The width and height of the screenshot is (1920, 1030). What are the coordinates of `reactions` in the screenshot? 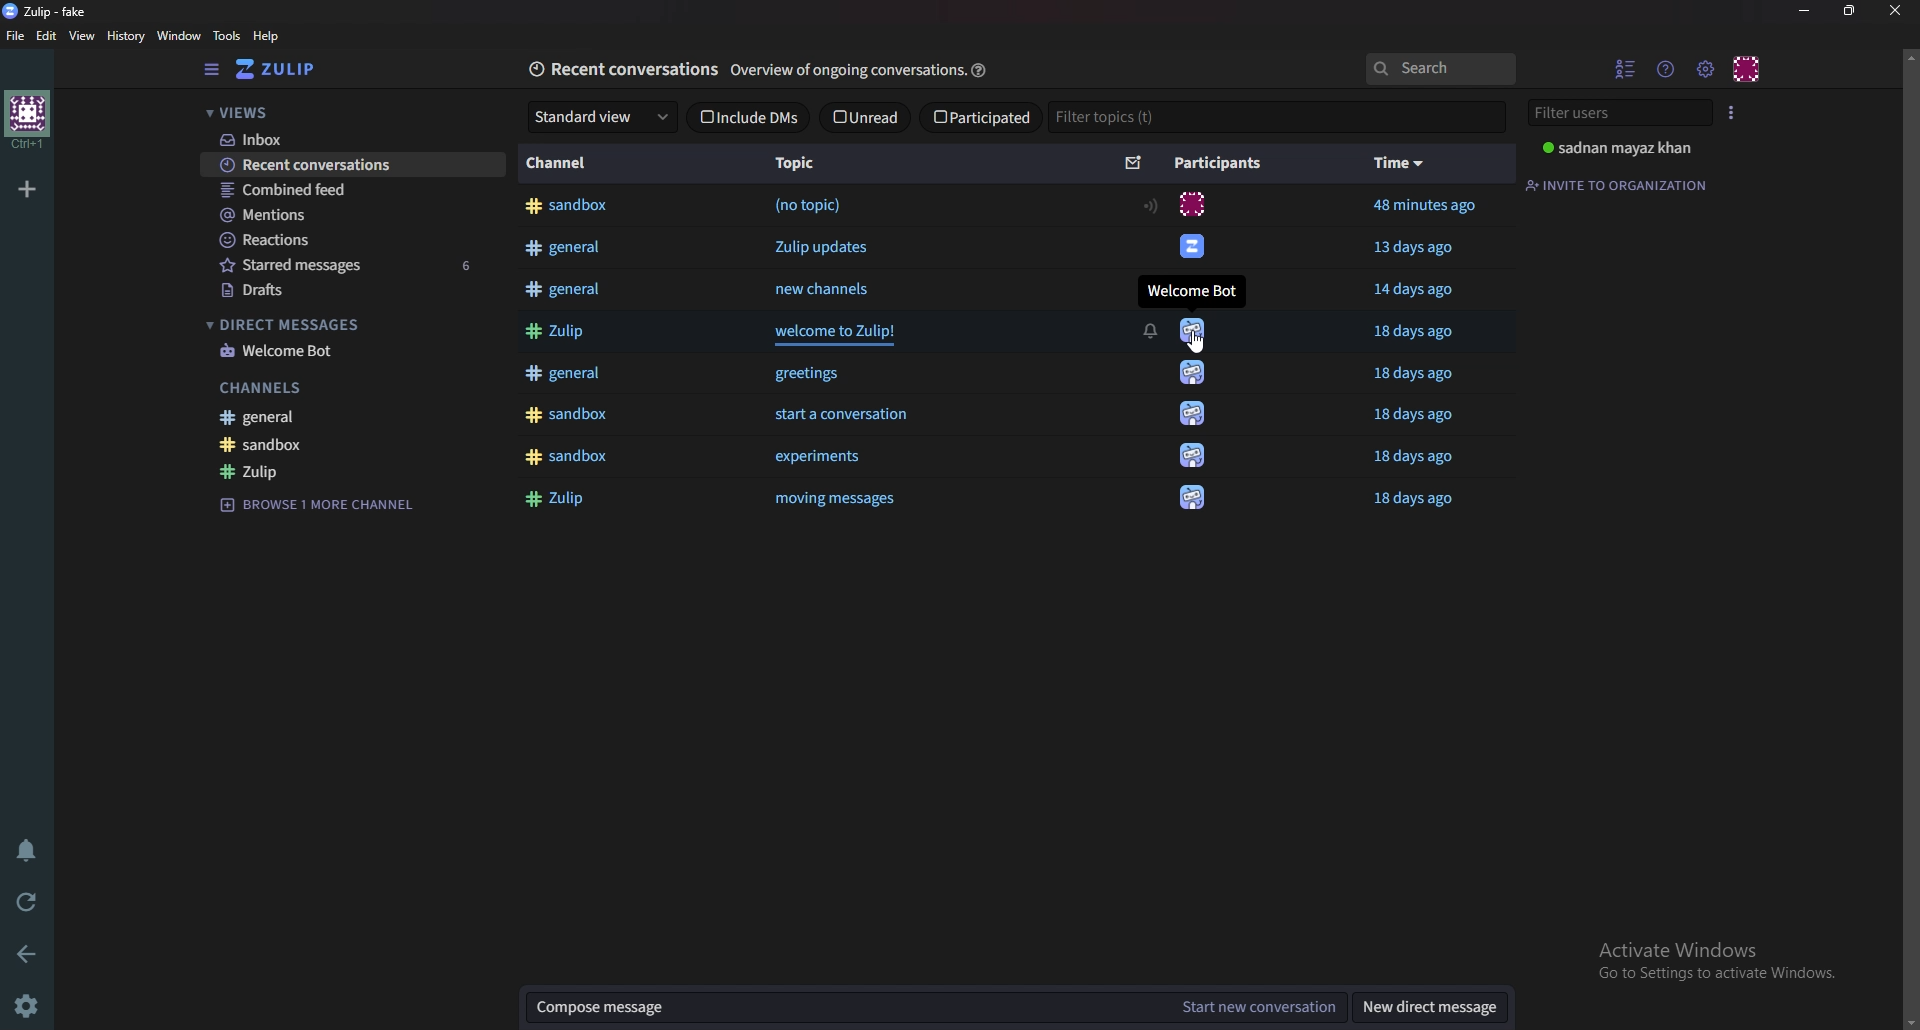 It's located at (349, 240).